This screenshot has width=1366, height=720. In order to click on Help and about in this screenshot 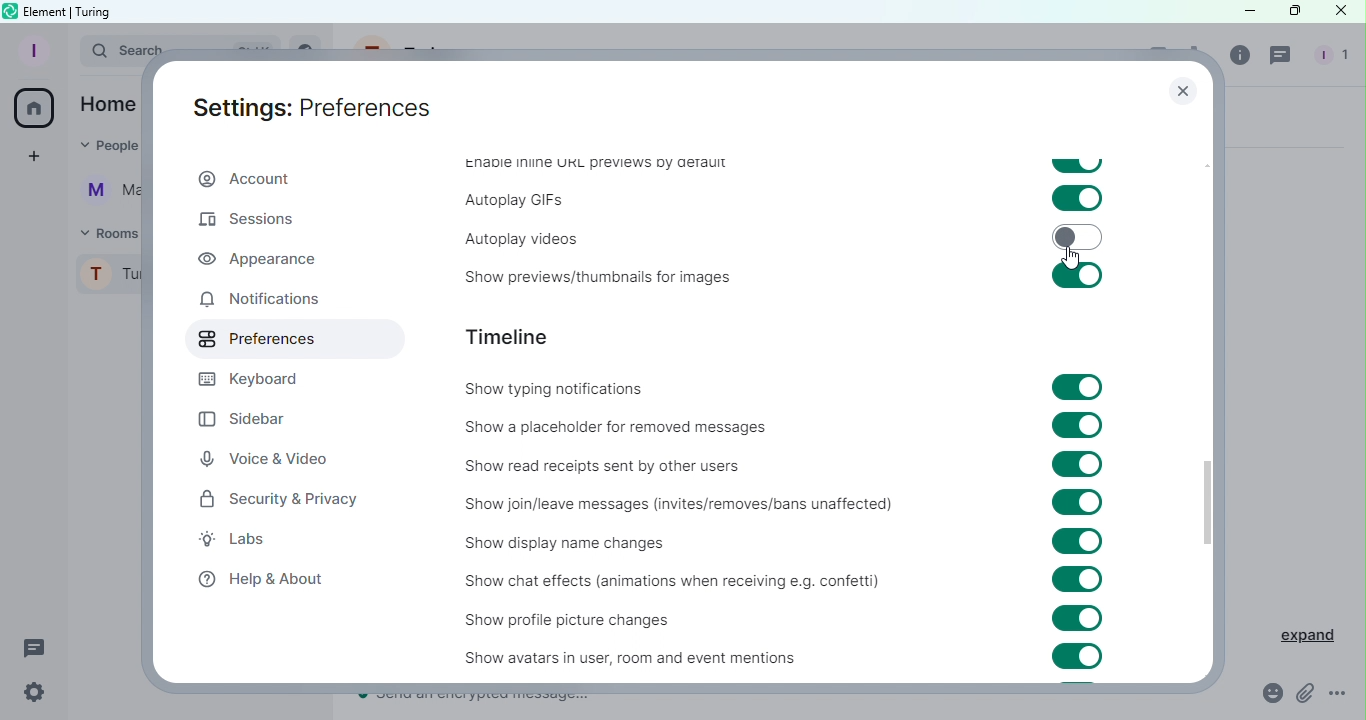, I will do `click(262, 580)`.